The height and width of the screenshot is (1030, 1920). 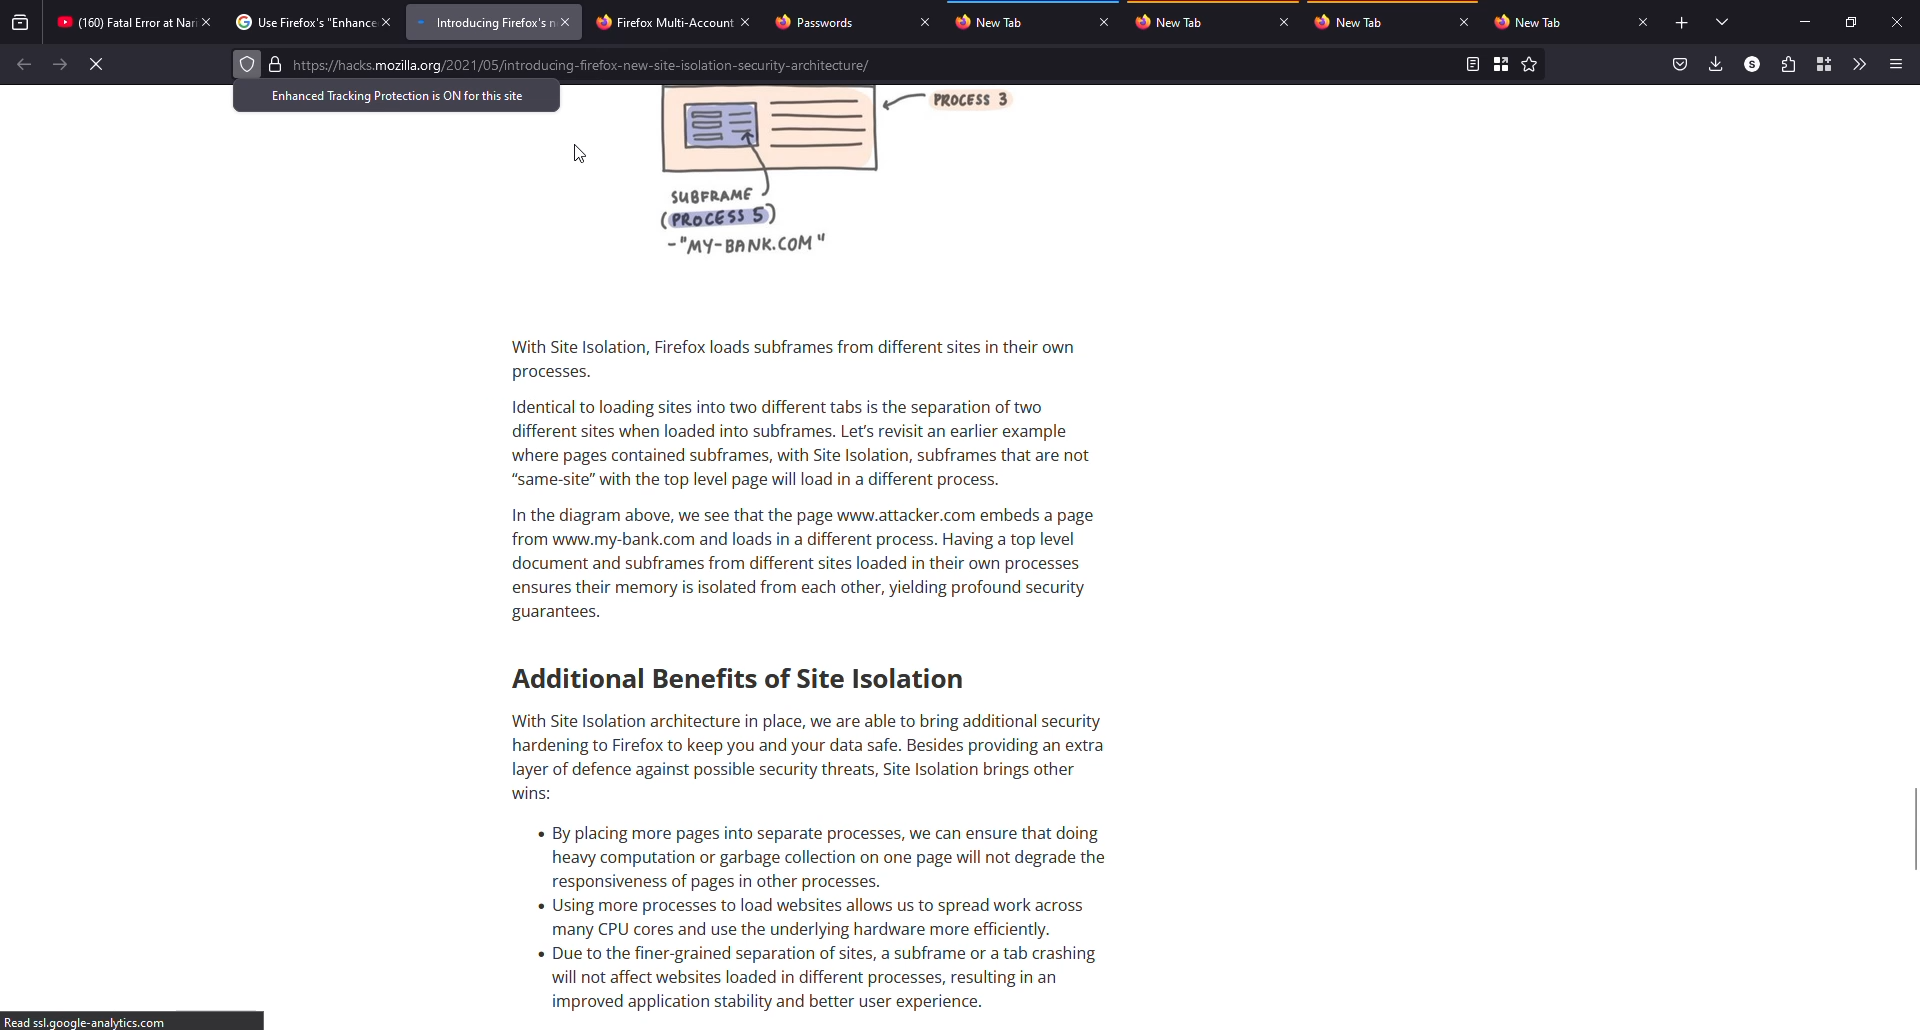 I want to click on back, so click(x=23, y=65).